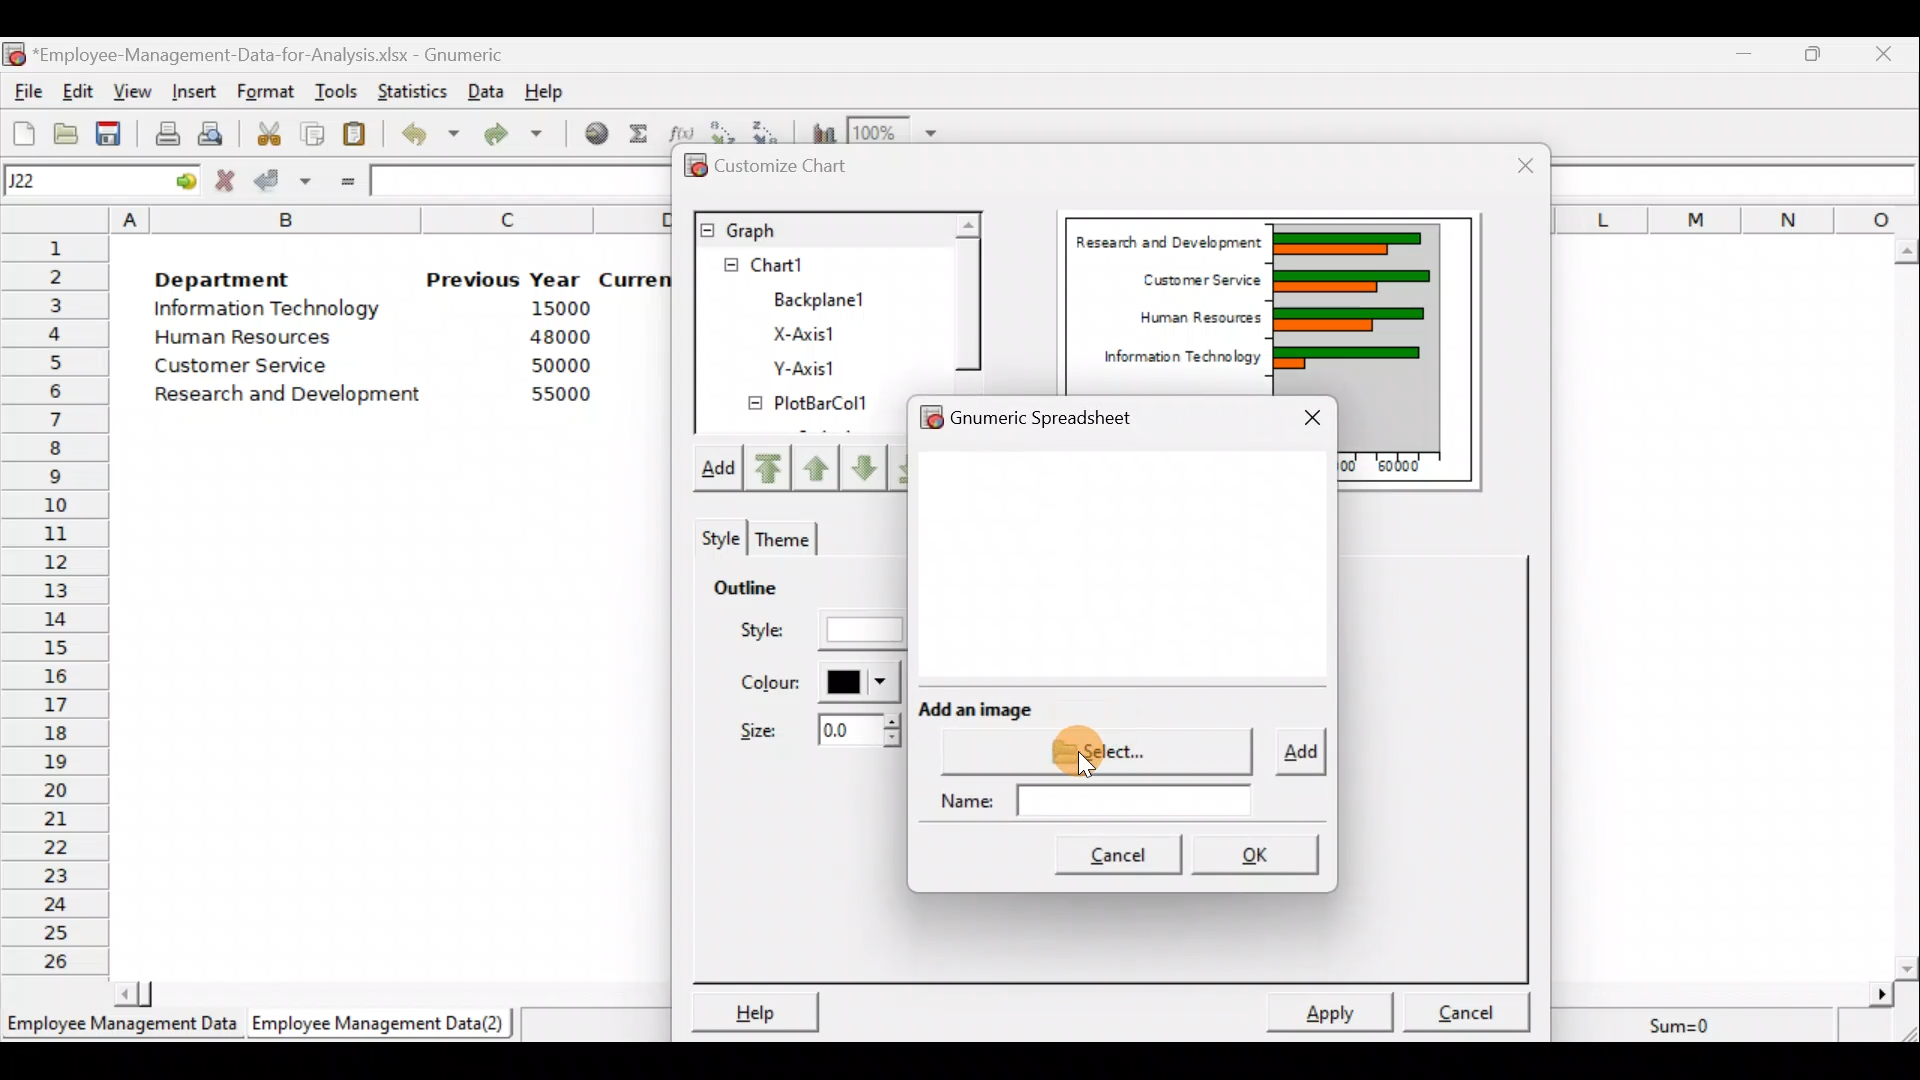  What do you see at coordinates (16, 54) in the screenshot?
I see `Gnumeric logo` at bounding box center [16, 54].